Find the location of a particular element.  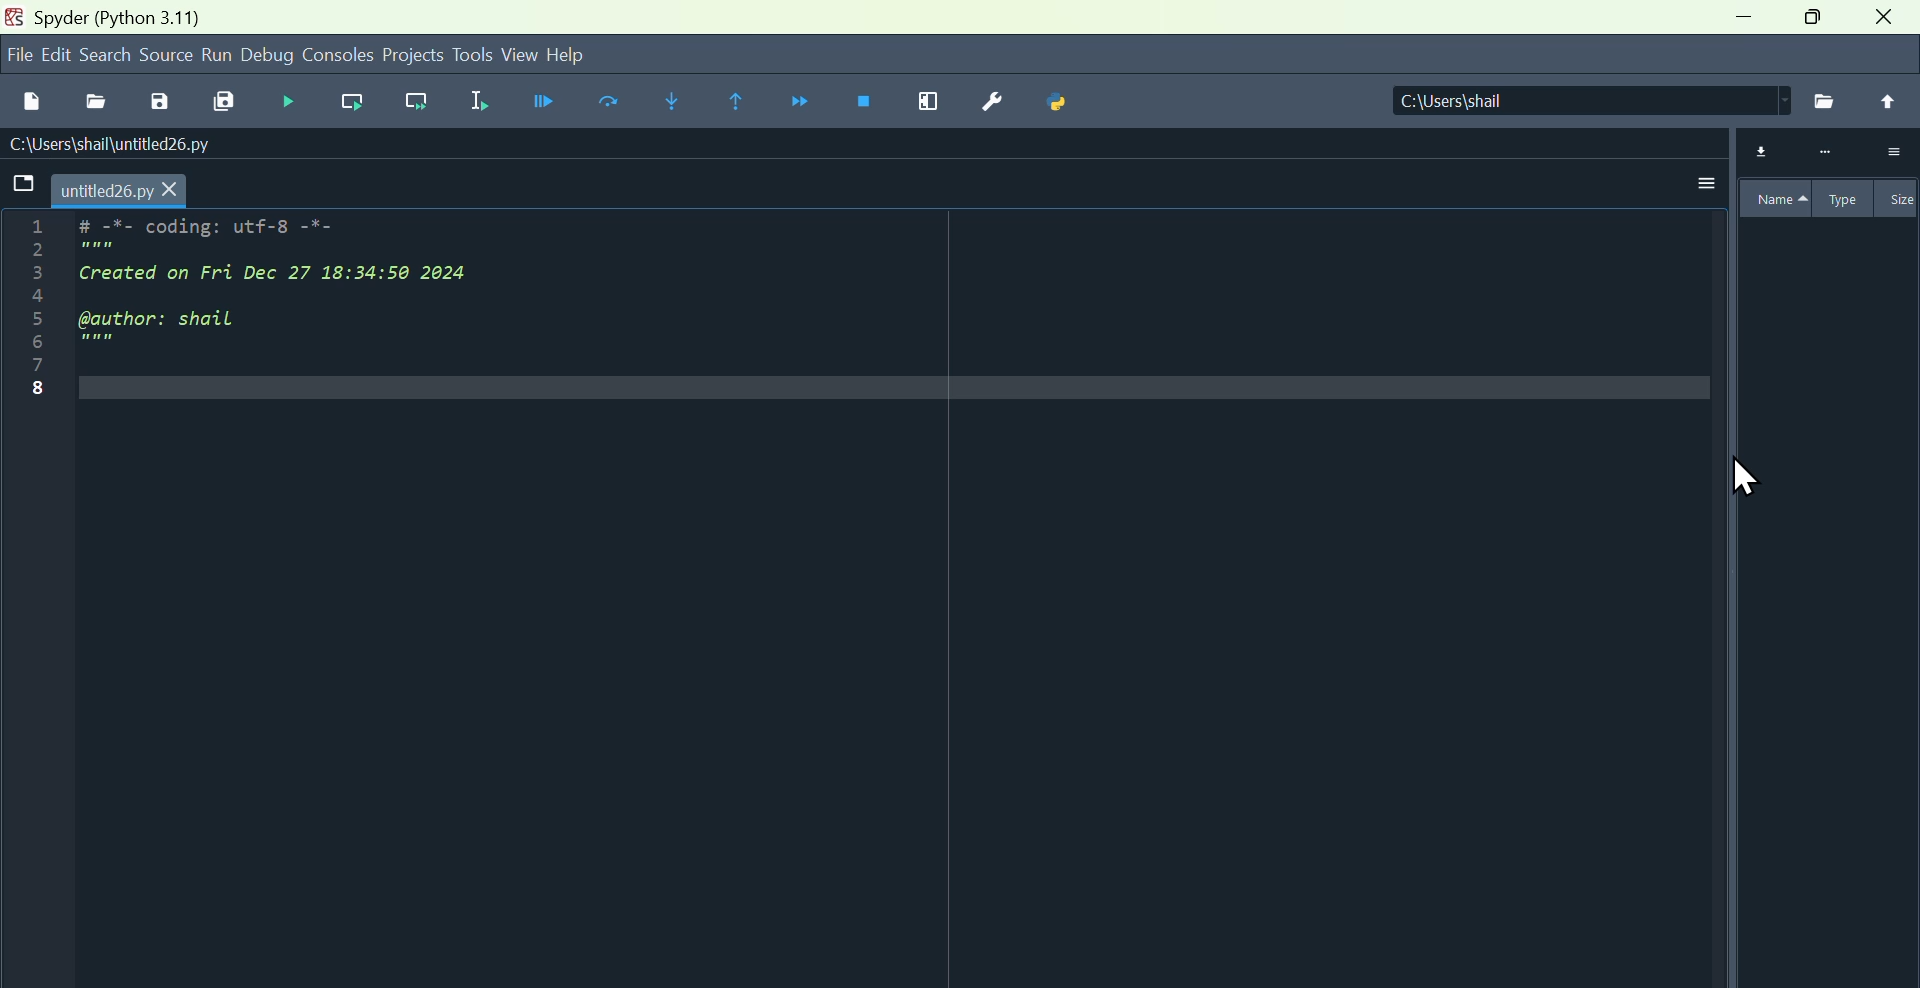

Run current line and go to the next one is located at coordinates (420, 103).